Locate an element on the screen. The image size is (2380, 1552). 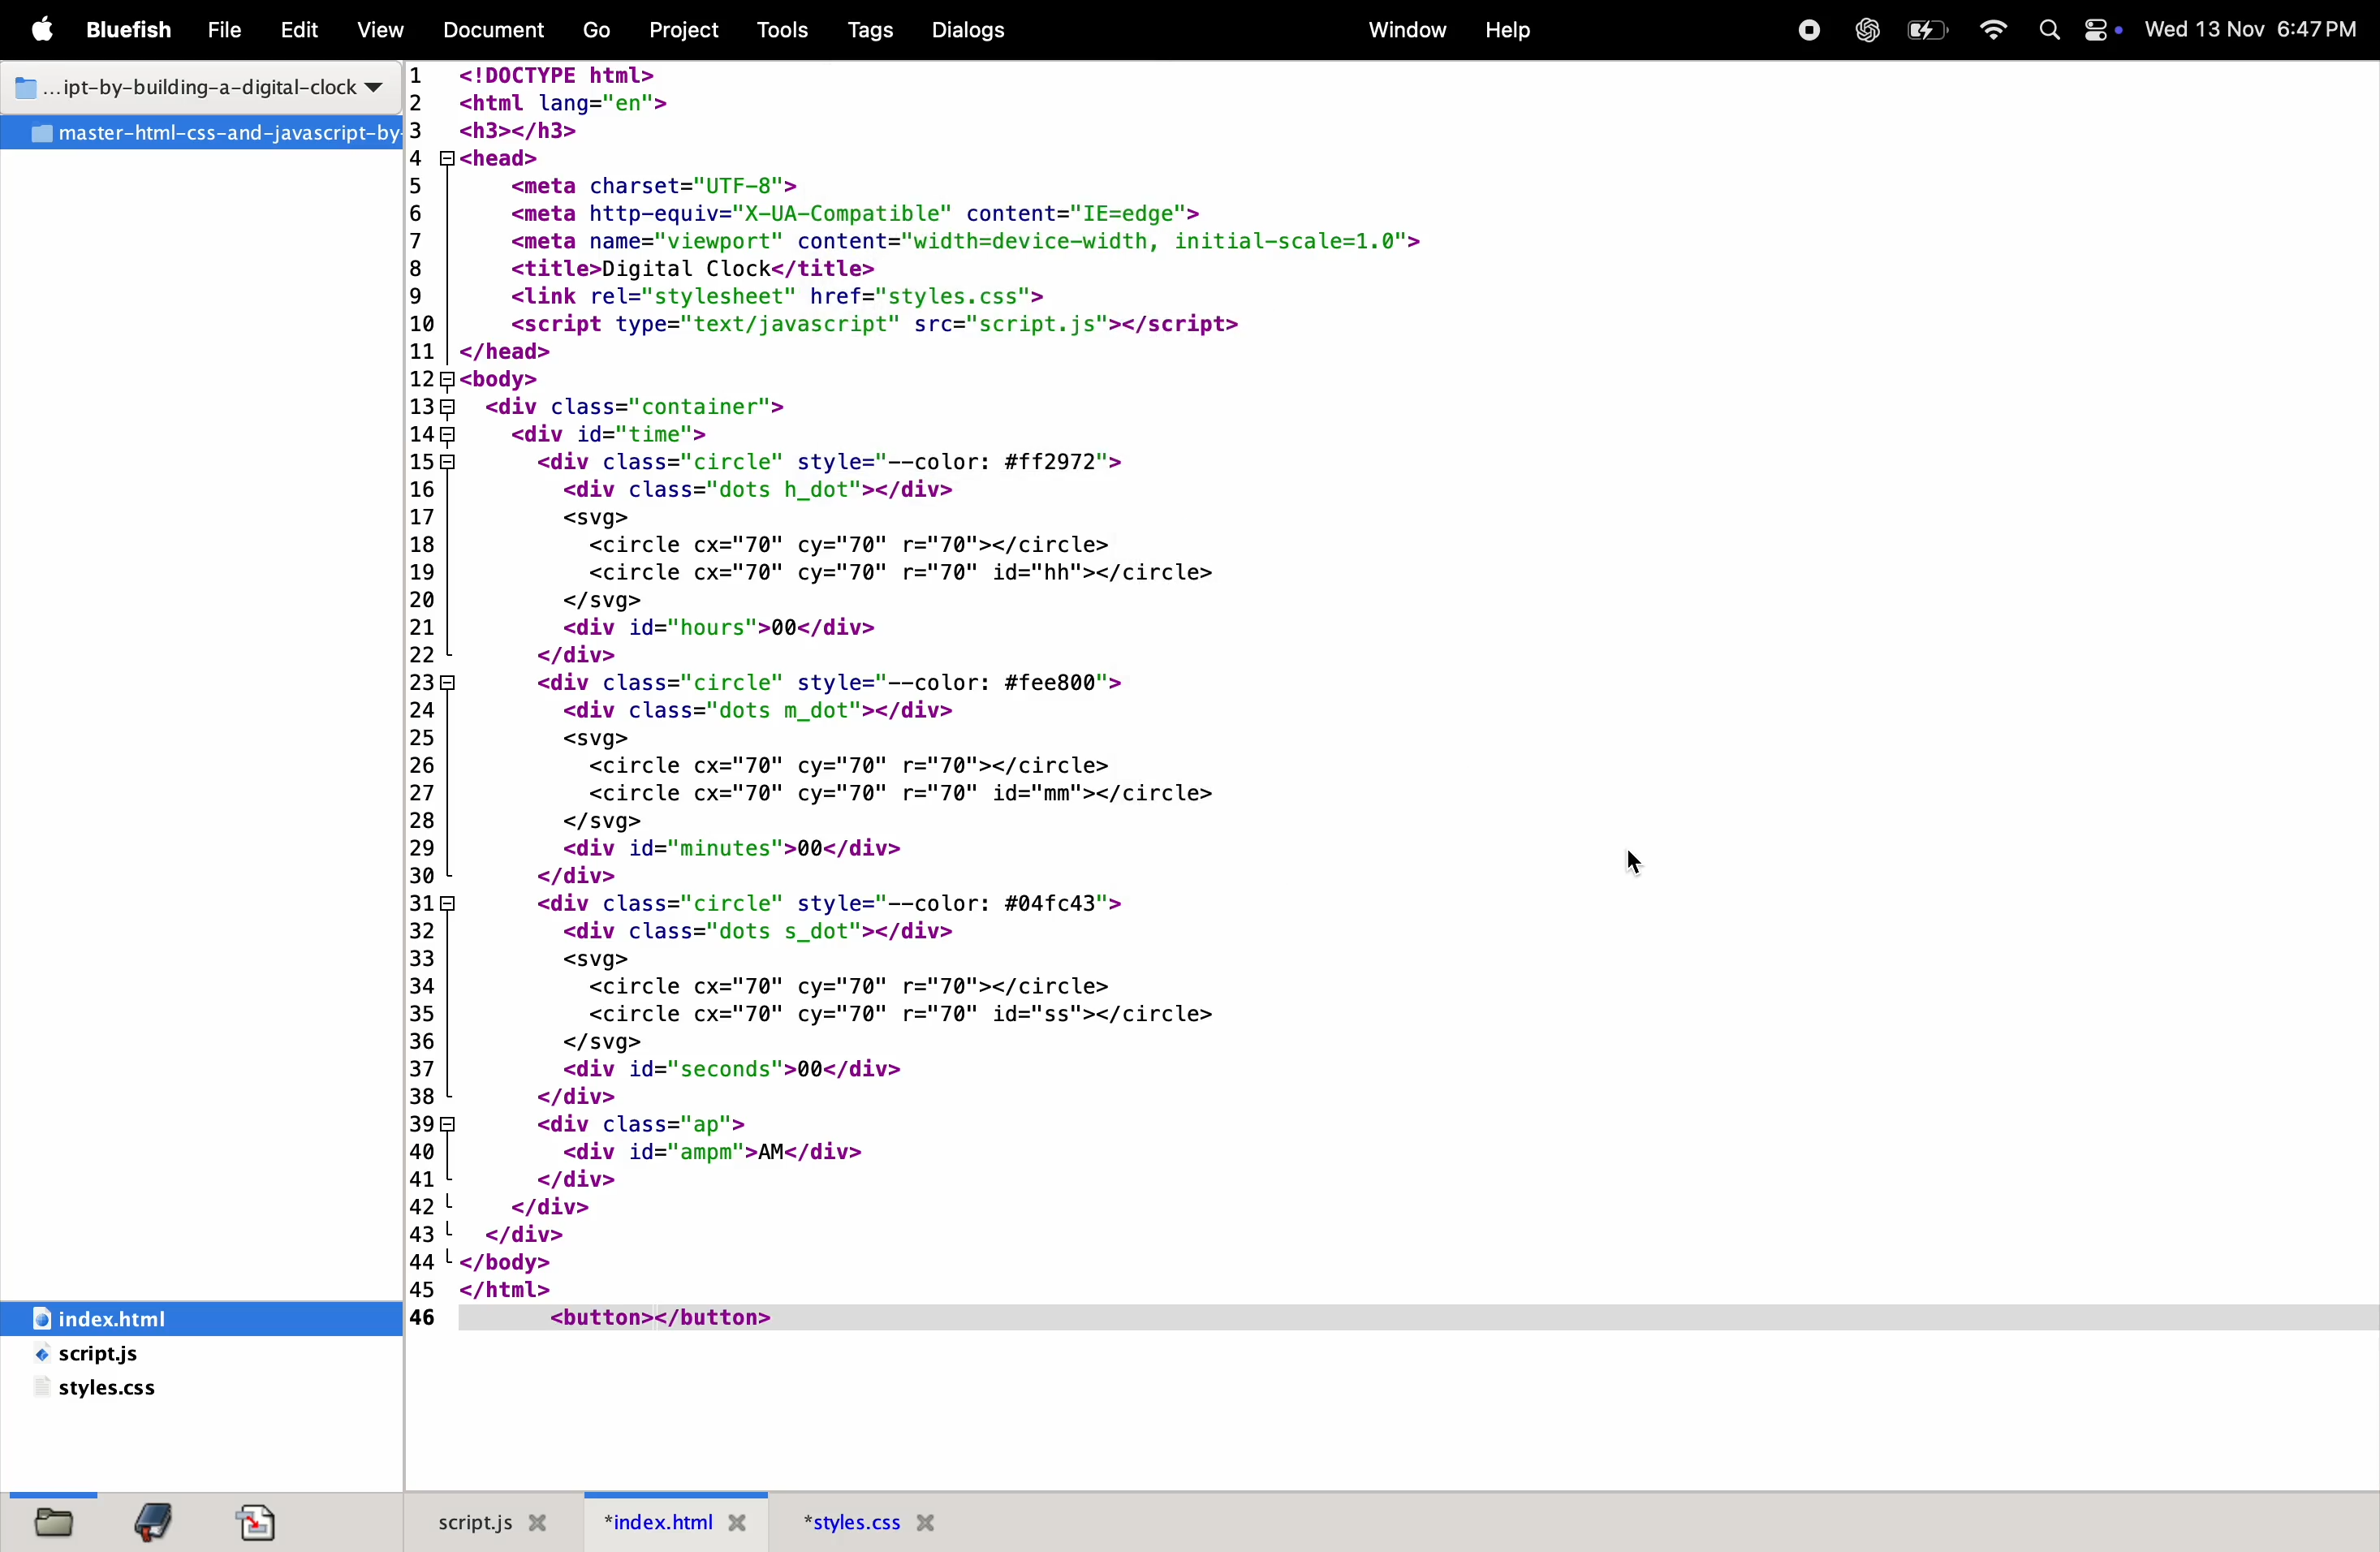
Control center is located at coordinates (2102, 29).